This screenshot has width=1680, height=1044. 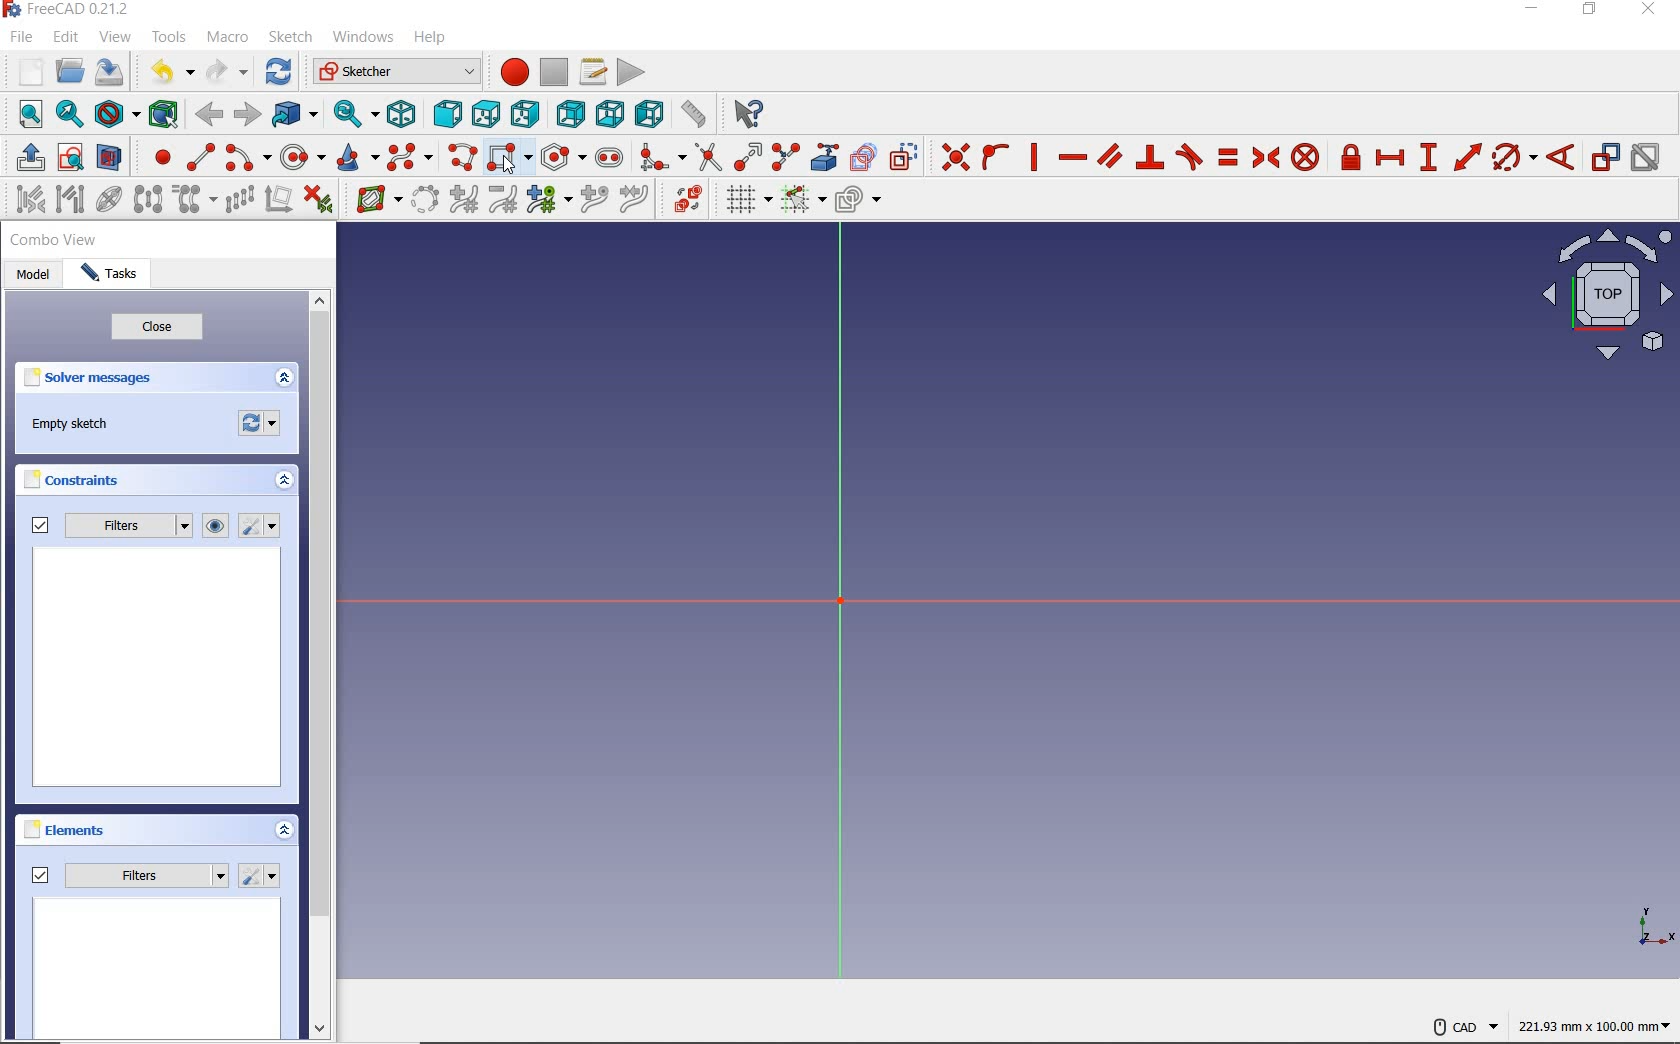 What do you see at coordinates (994, 156) in the screenshot?
I see `constrain point onto object` at bounding box center [994, 156].